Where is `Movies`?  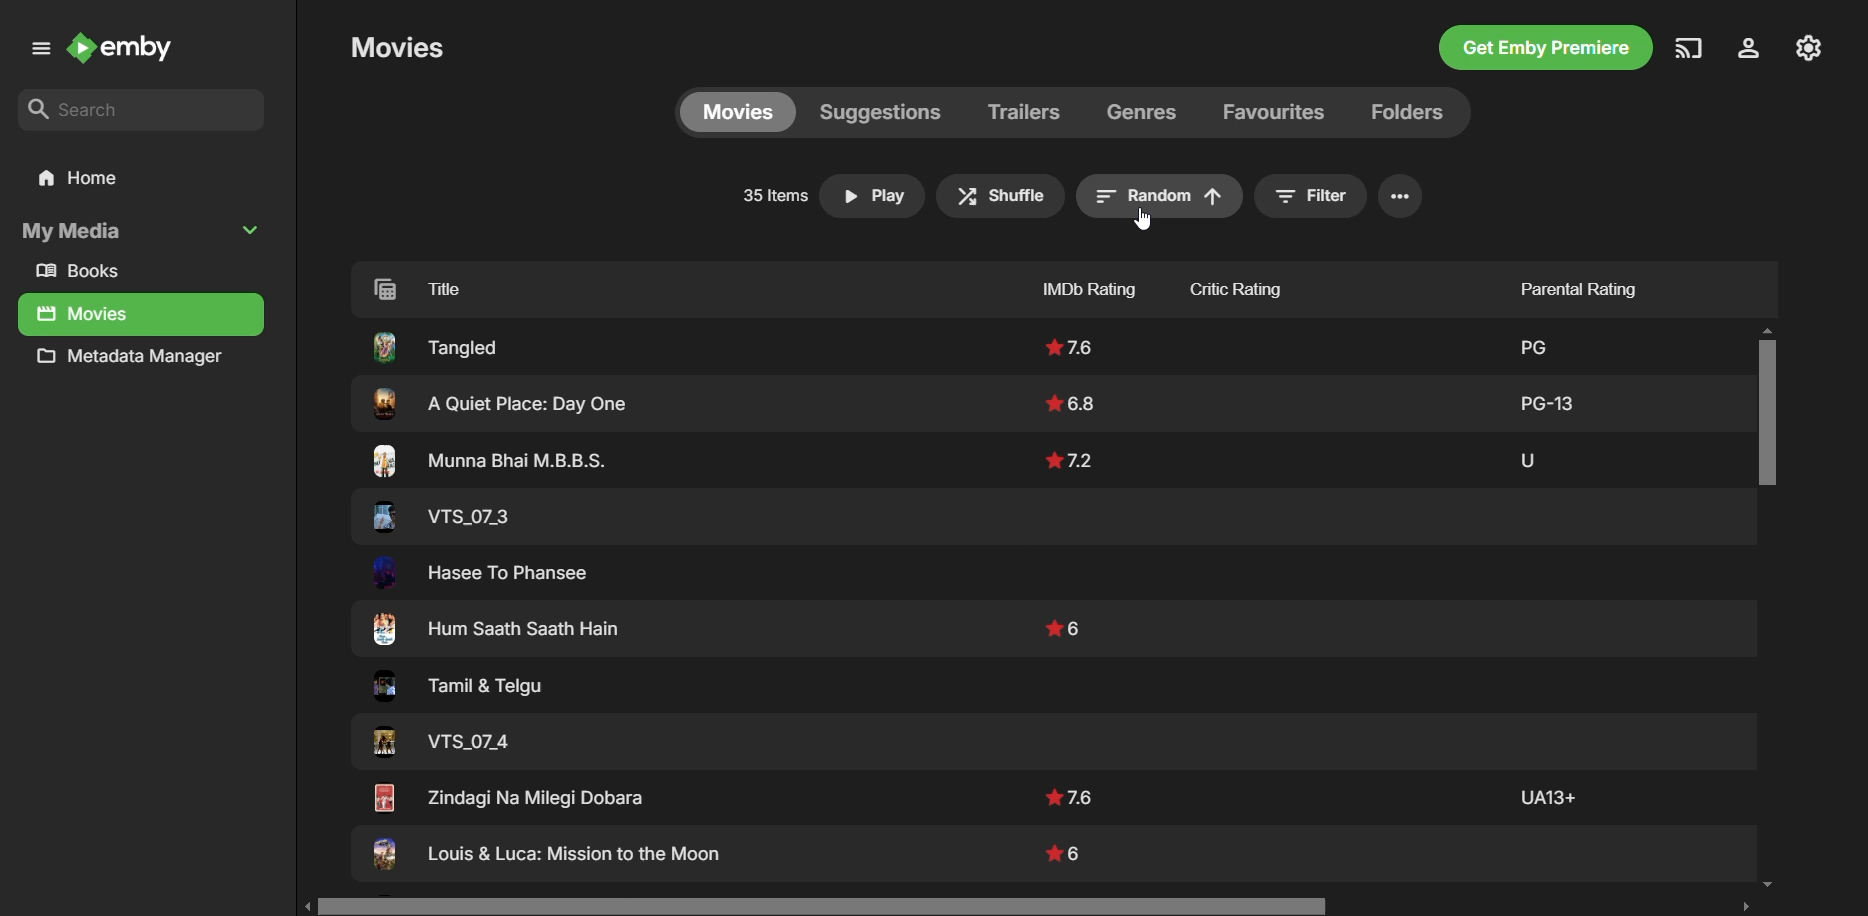 Movies is located at coordinates (736, 111).